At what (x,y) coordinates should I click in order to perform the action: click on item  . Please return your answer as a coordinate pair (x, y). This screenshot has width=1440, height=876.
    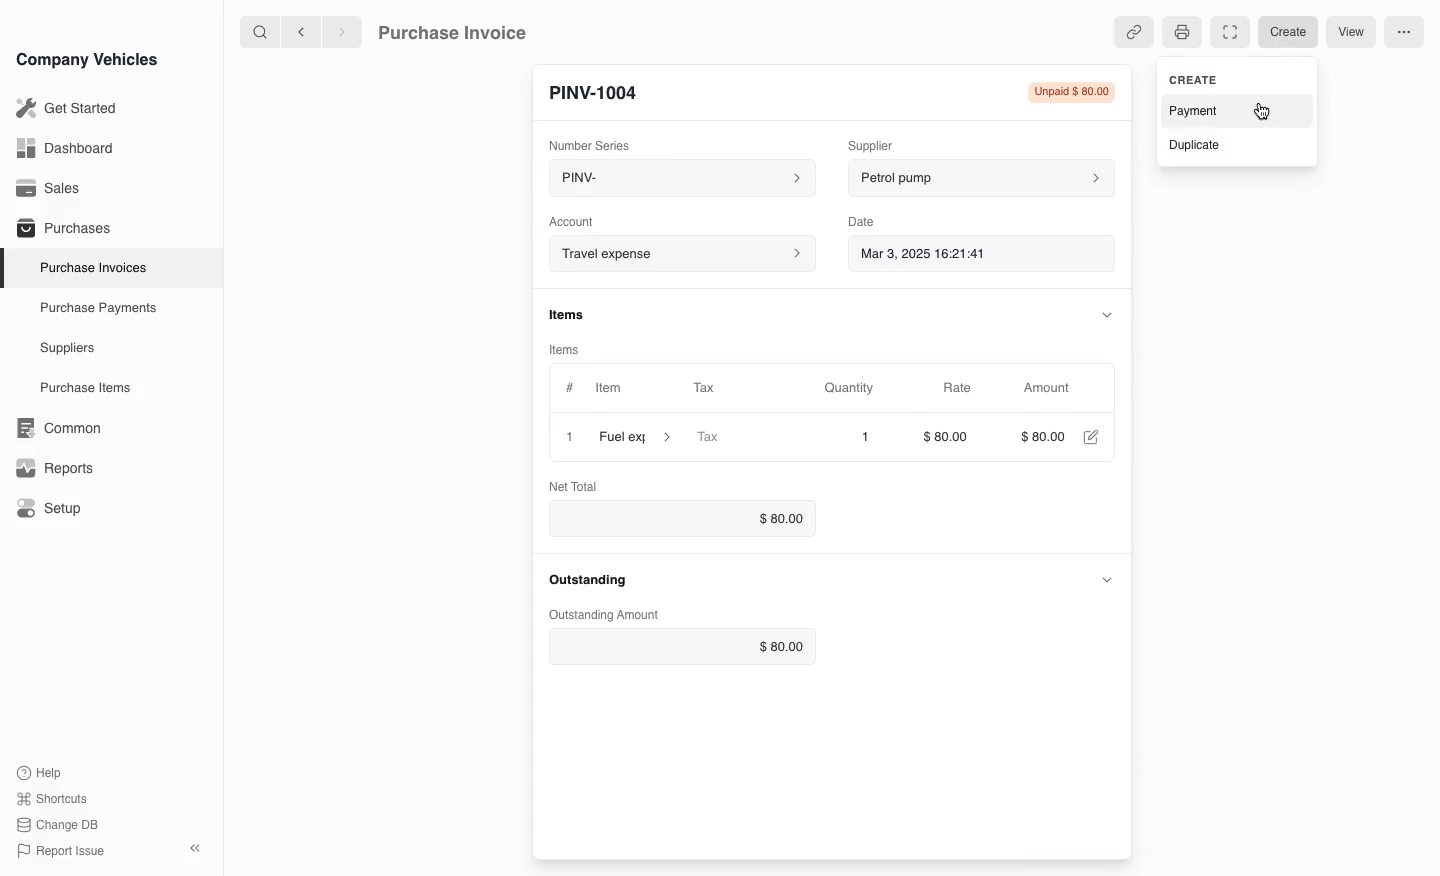
    Looking at the image, I should click on (635, 440).